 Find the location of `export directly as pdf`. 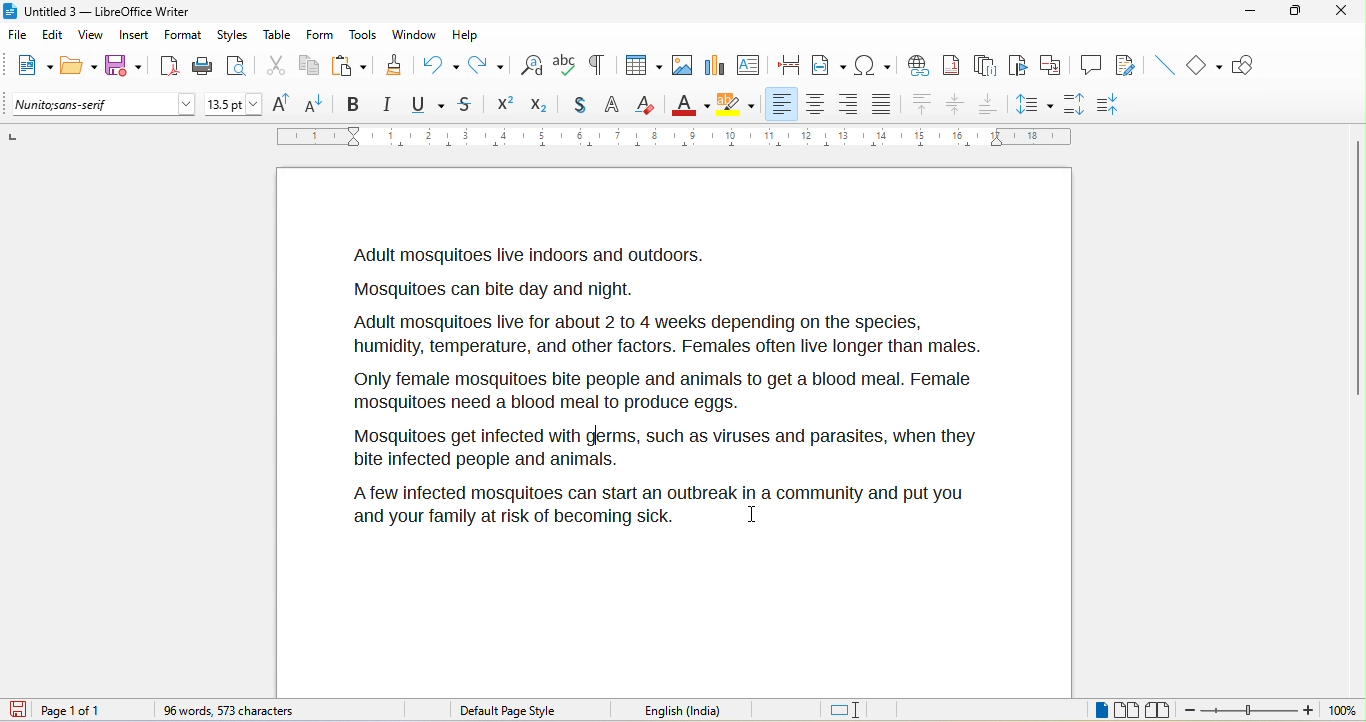

export directly as pdf is located at coordinates (168, 65).